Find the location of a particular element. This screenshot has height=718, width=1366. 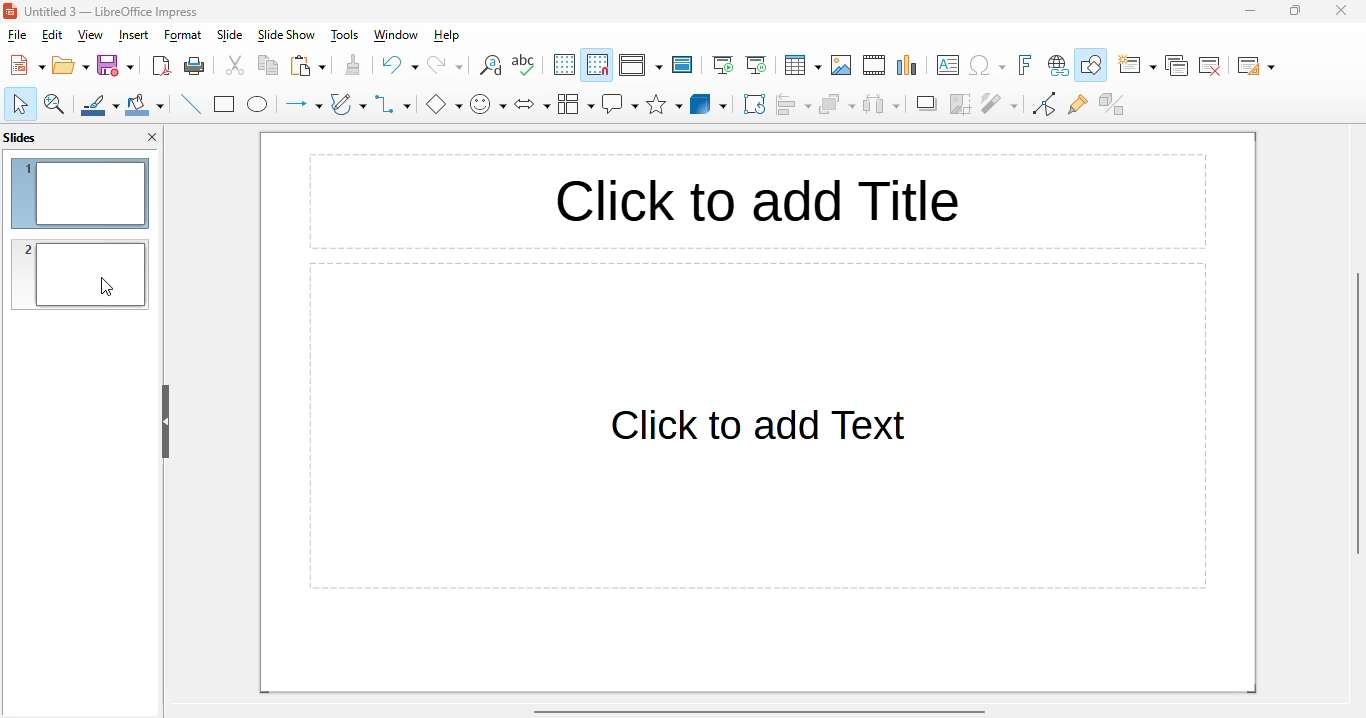

toggle point edit mode is located at coordinates (1046, 104).